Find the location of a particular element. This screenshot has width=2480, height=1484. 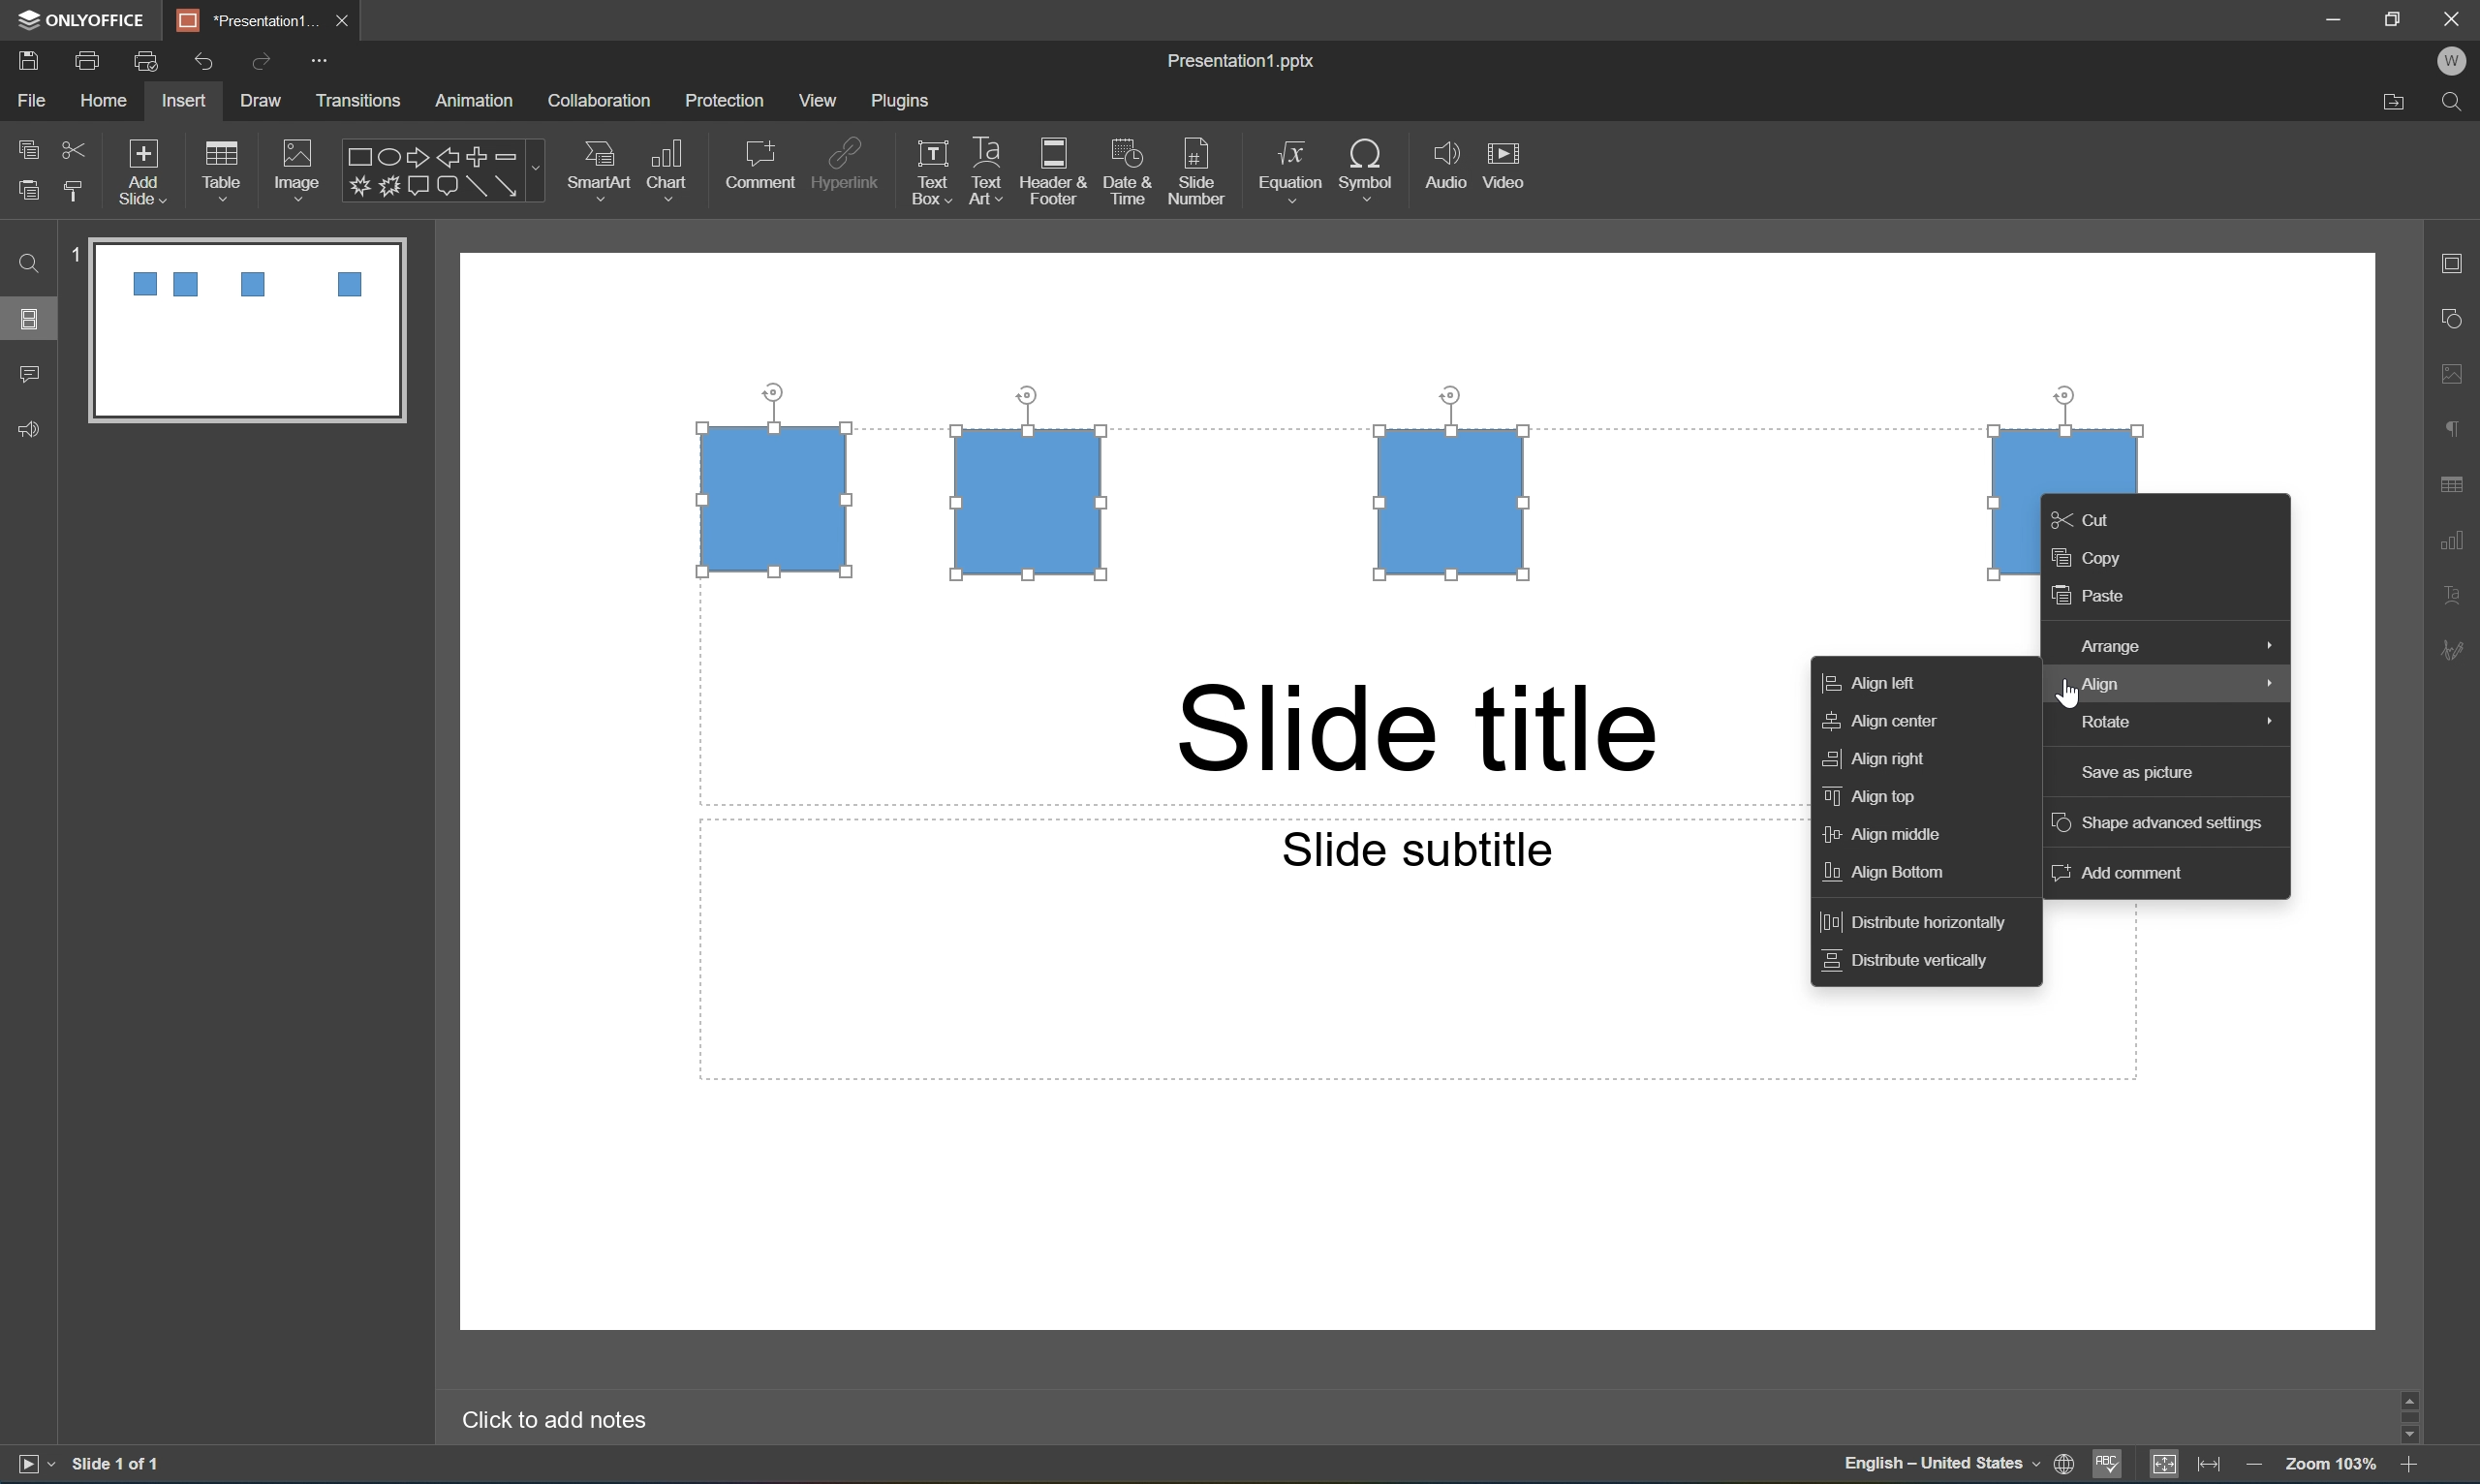

insert is located at coordinates (186, 101).